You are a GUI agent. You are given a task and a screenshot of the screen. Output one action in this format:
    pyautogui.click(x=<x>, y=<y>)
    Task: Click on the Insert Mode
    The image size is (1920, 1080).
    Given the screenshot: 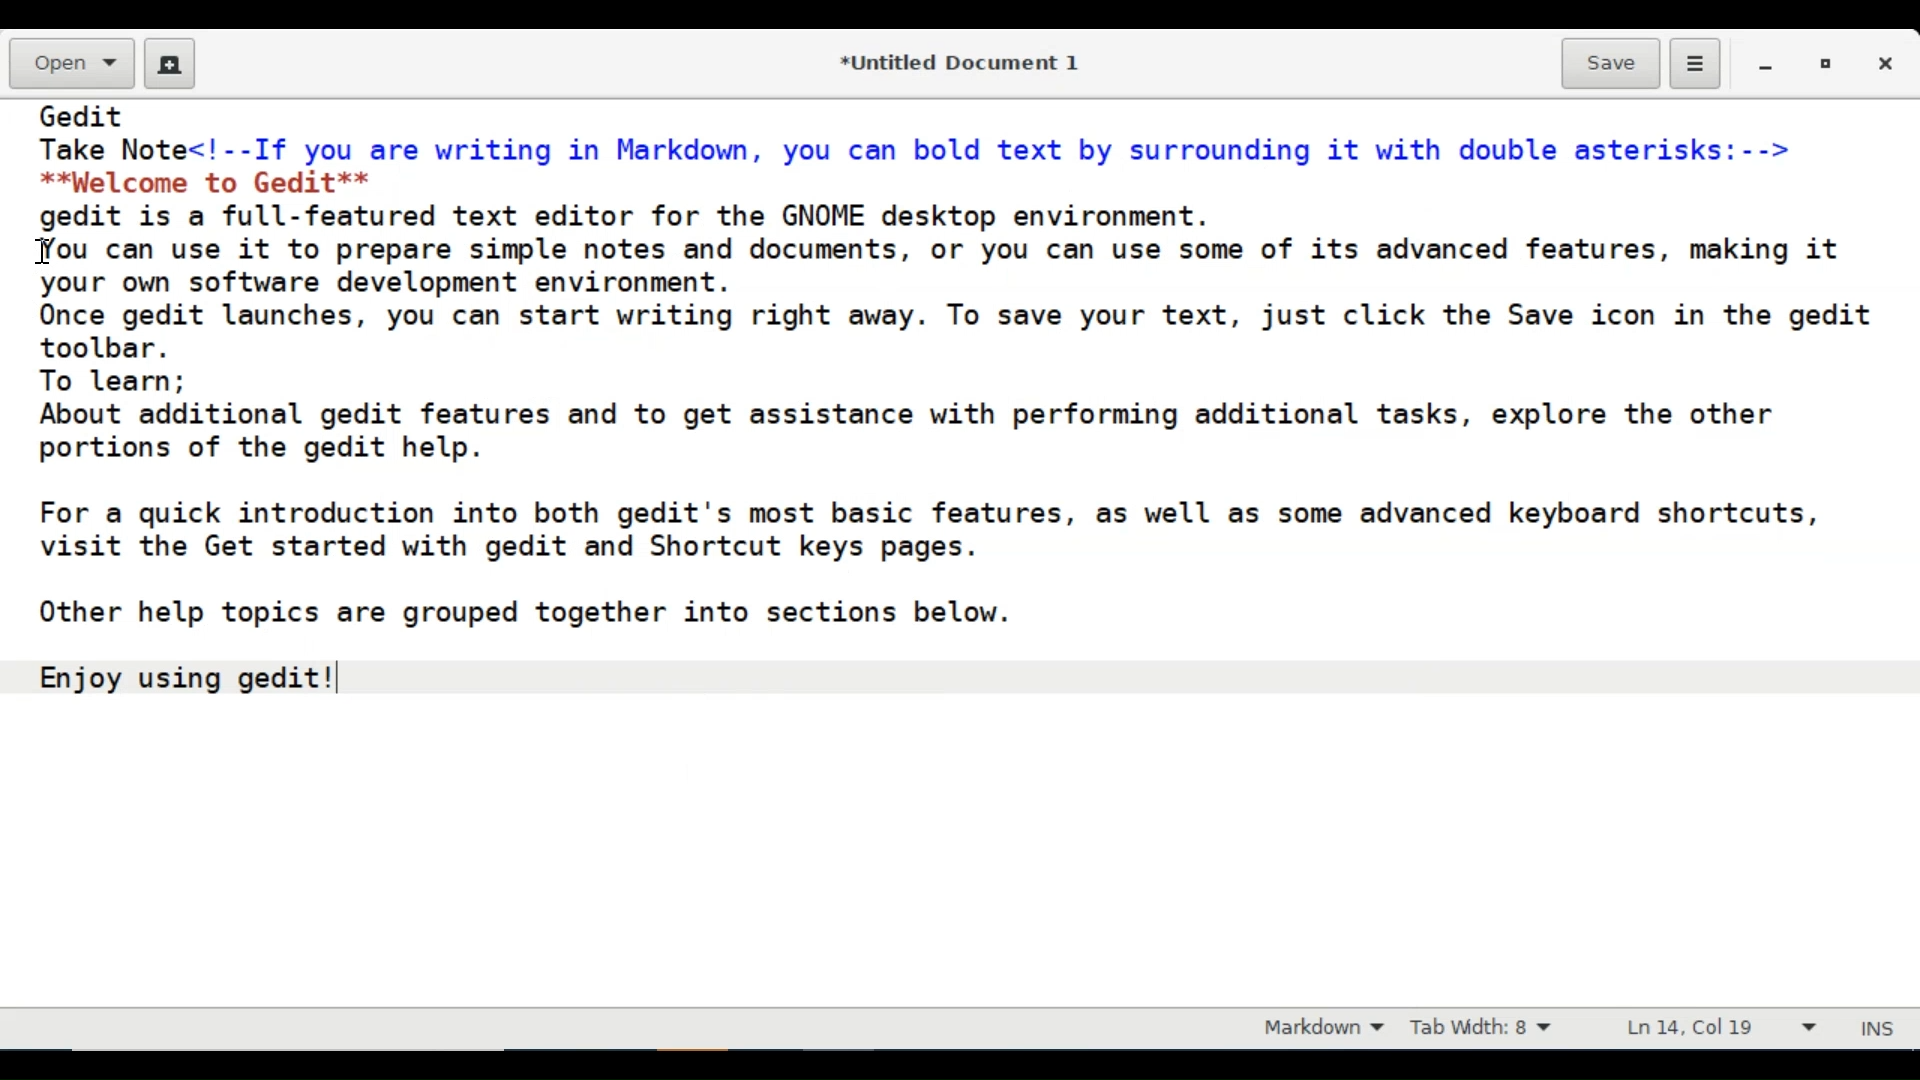 What is the action you would take?
    pyautogui.click(x=1881, y=1025)
    